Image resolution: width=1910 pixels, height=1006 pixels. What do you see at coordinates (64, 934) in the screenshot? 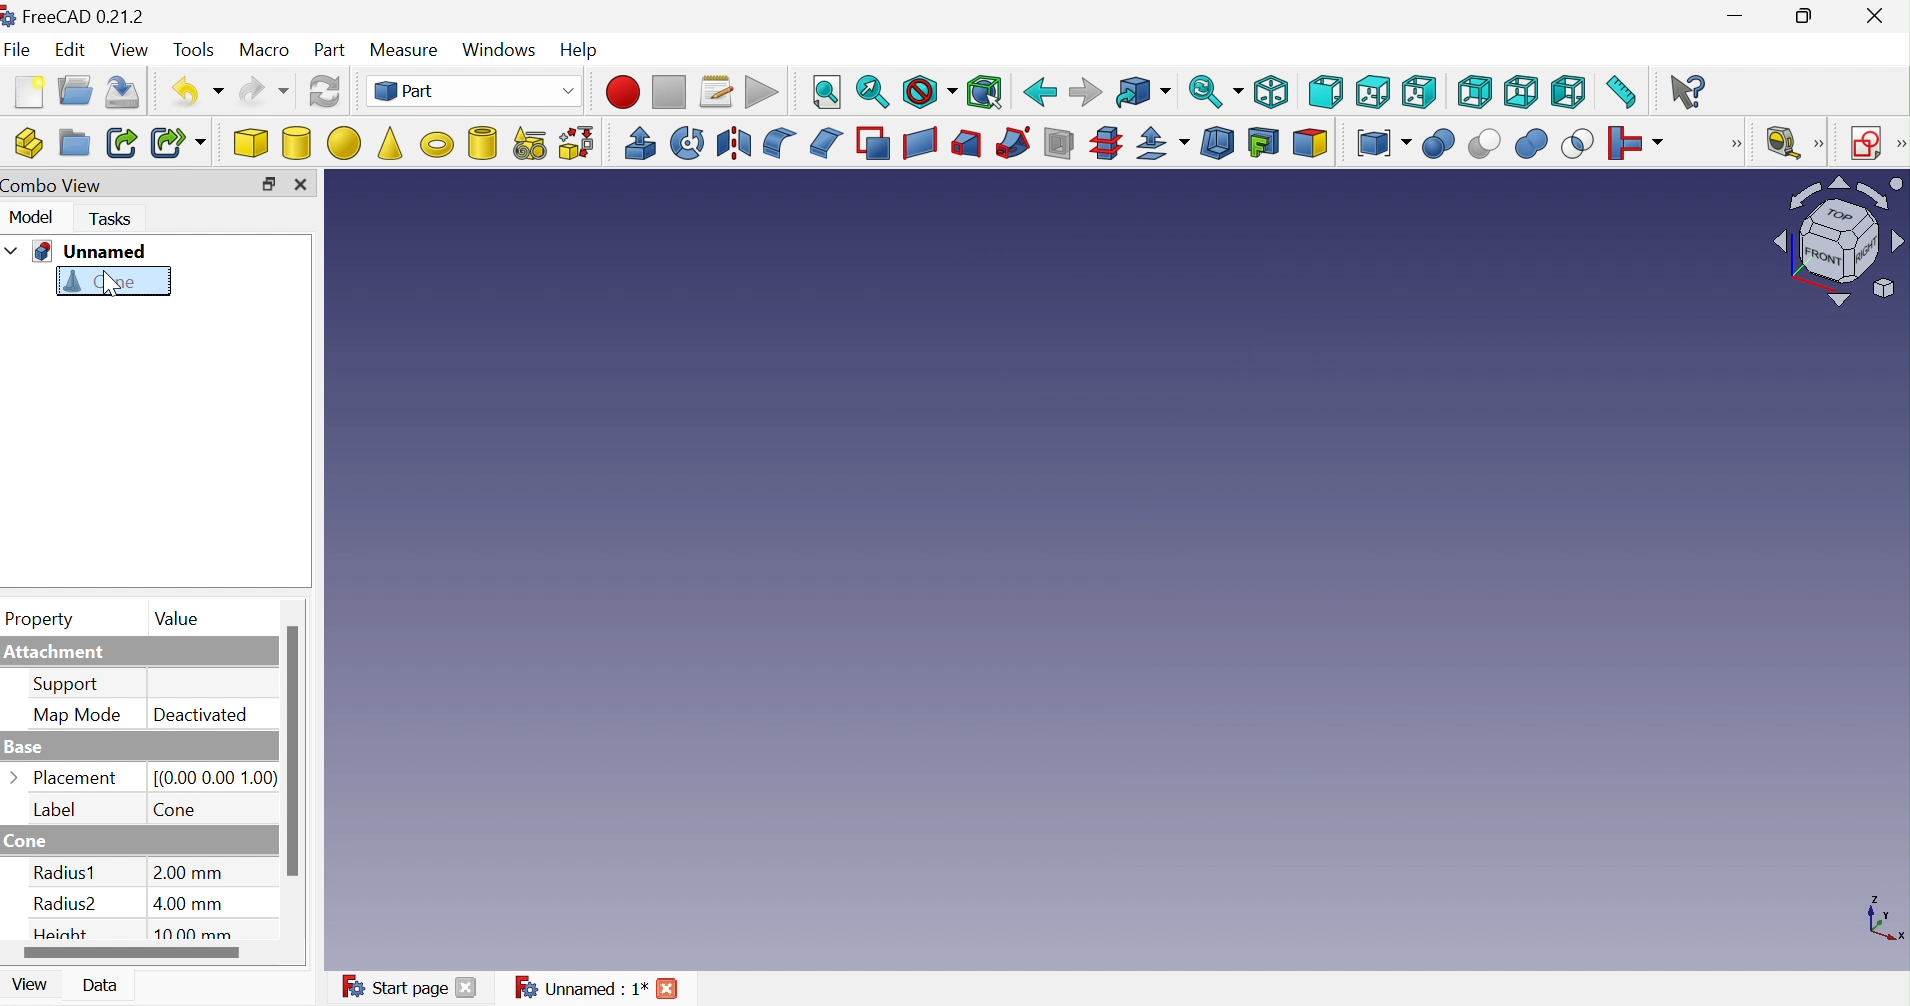
I see `Height` at bounding box center [64, 934].